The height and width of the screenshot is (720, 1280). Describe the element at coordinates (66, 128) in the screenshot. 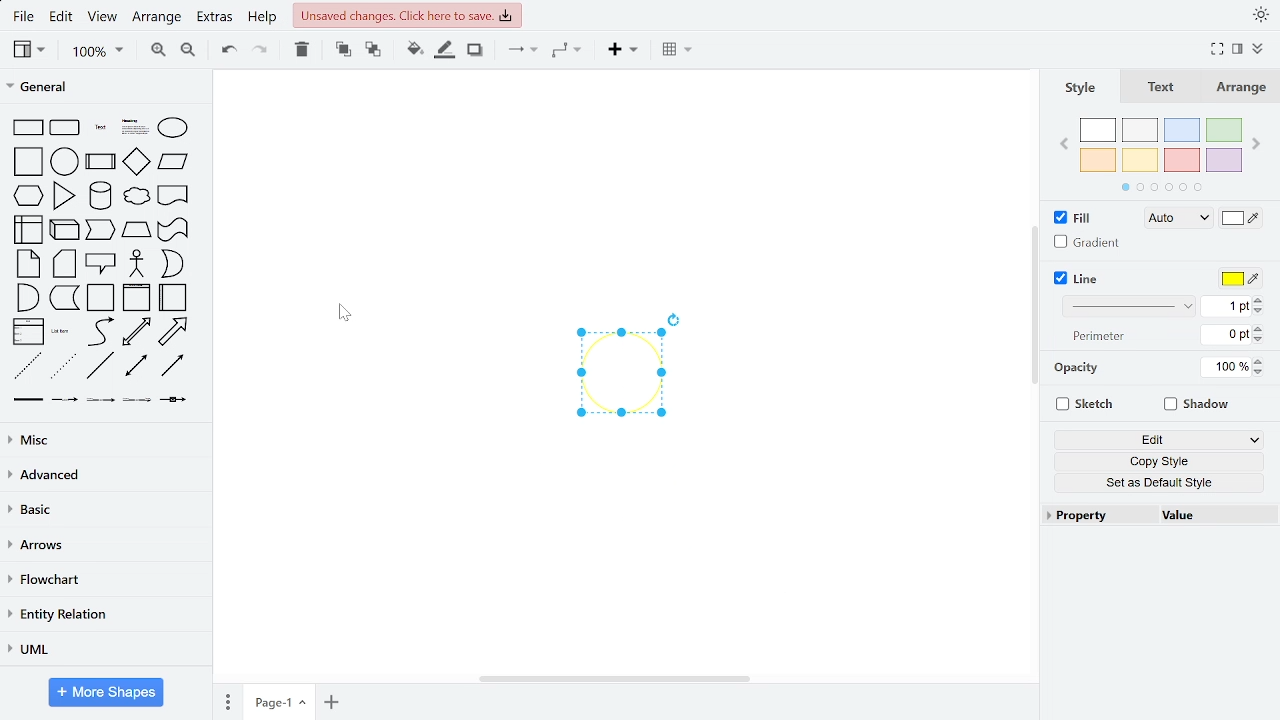

I see `rounded rectangle` at that location.